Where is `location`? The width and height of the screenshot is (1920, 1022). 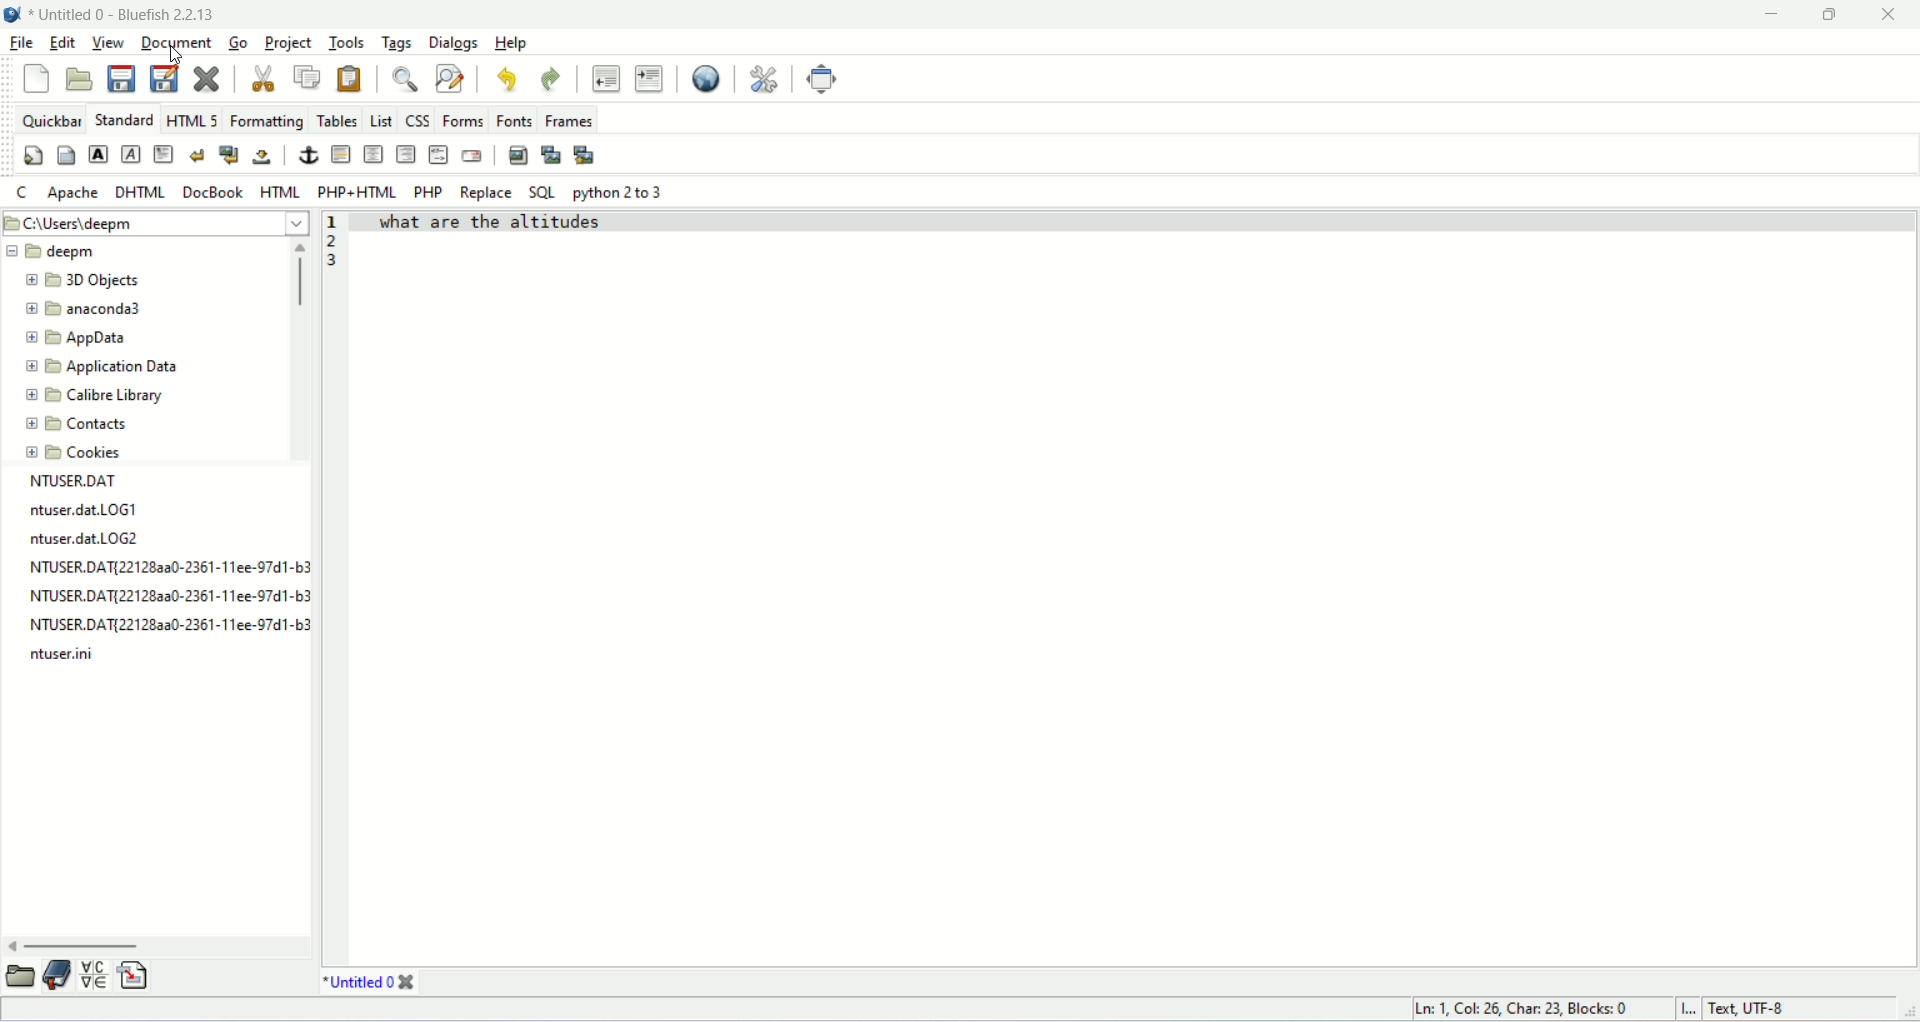 location is located at coordinates (154, 224).